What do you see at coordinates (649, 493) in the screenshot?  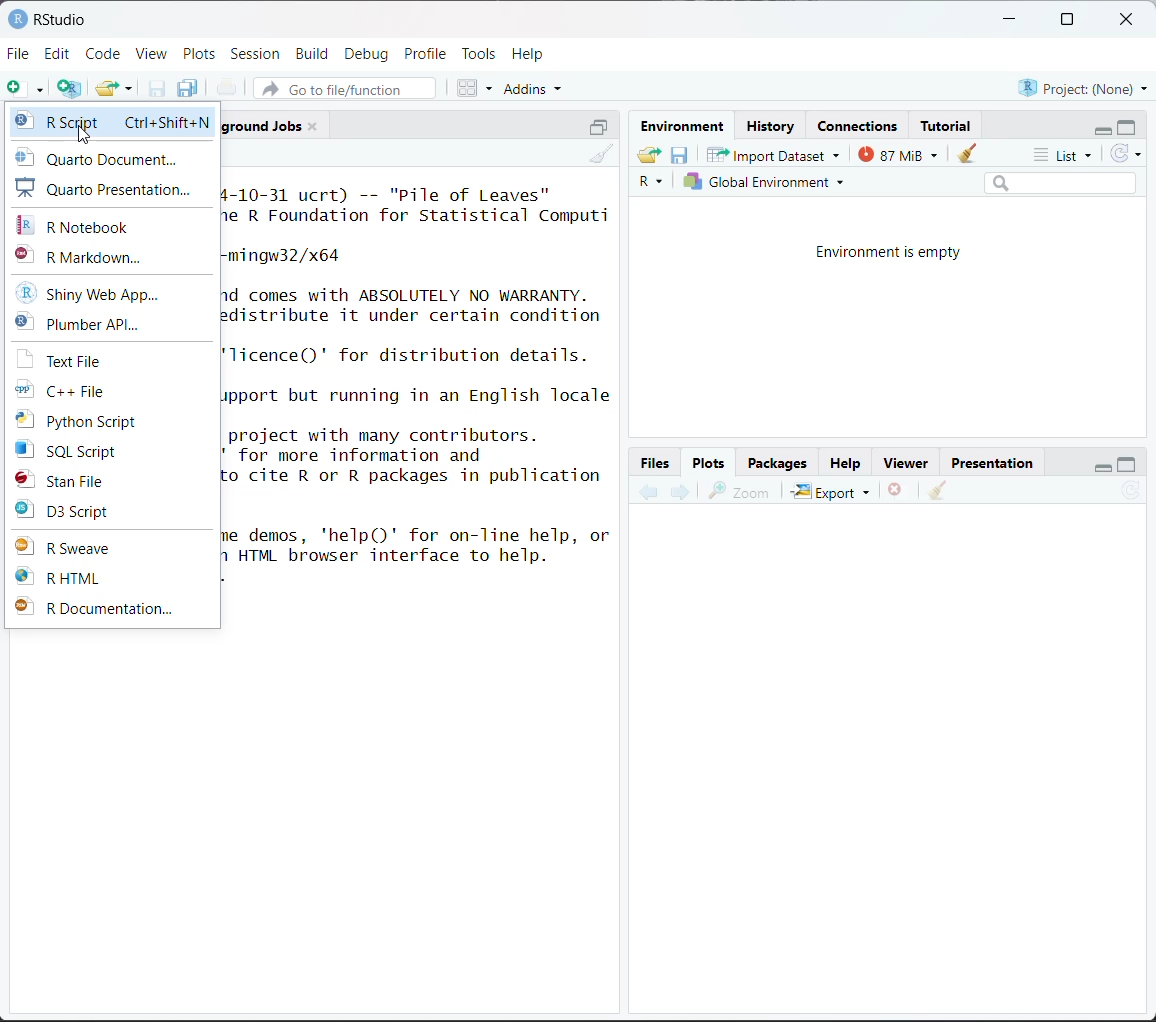 I see `previous plot` at bounding box center [649, 493].